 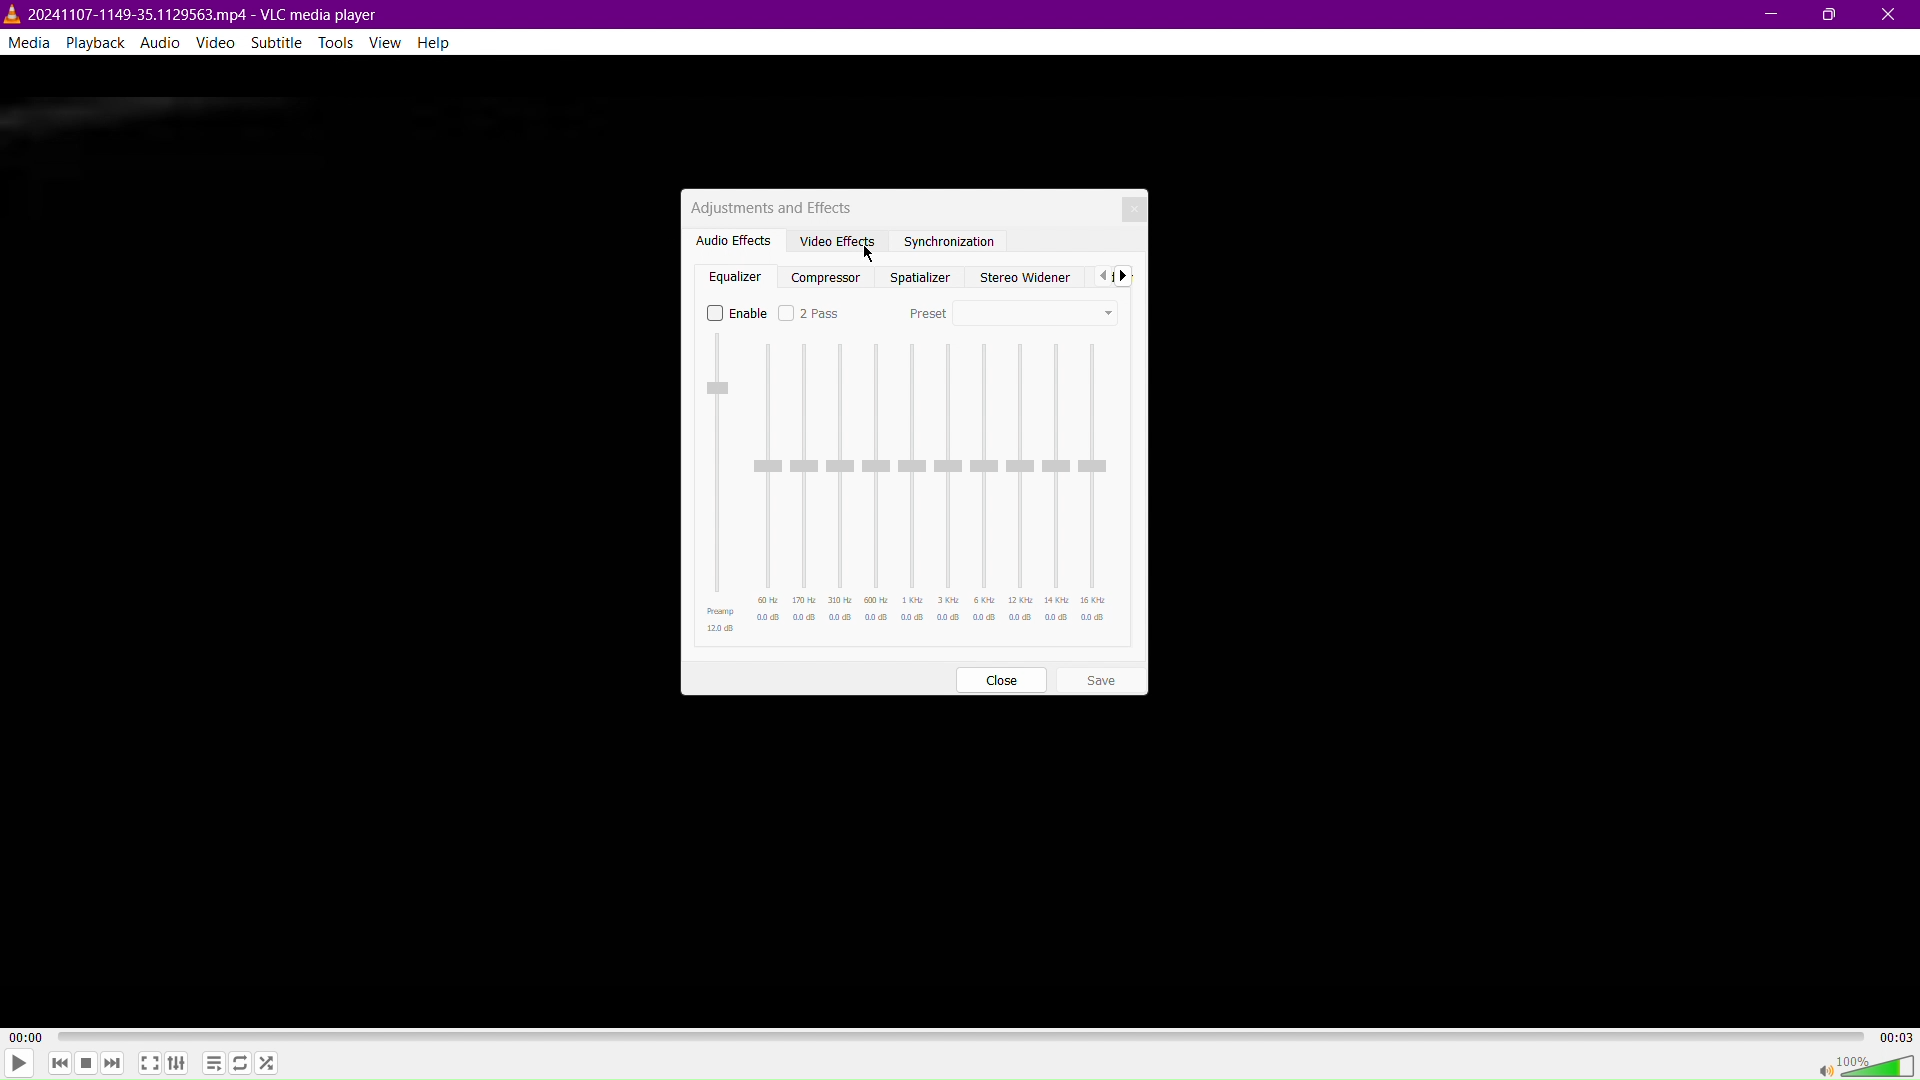 What do you see at coordinates (1021, 275) in the screenshot?
I see `Stereo Widener` at bounding box center [1021, 275].